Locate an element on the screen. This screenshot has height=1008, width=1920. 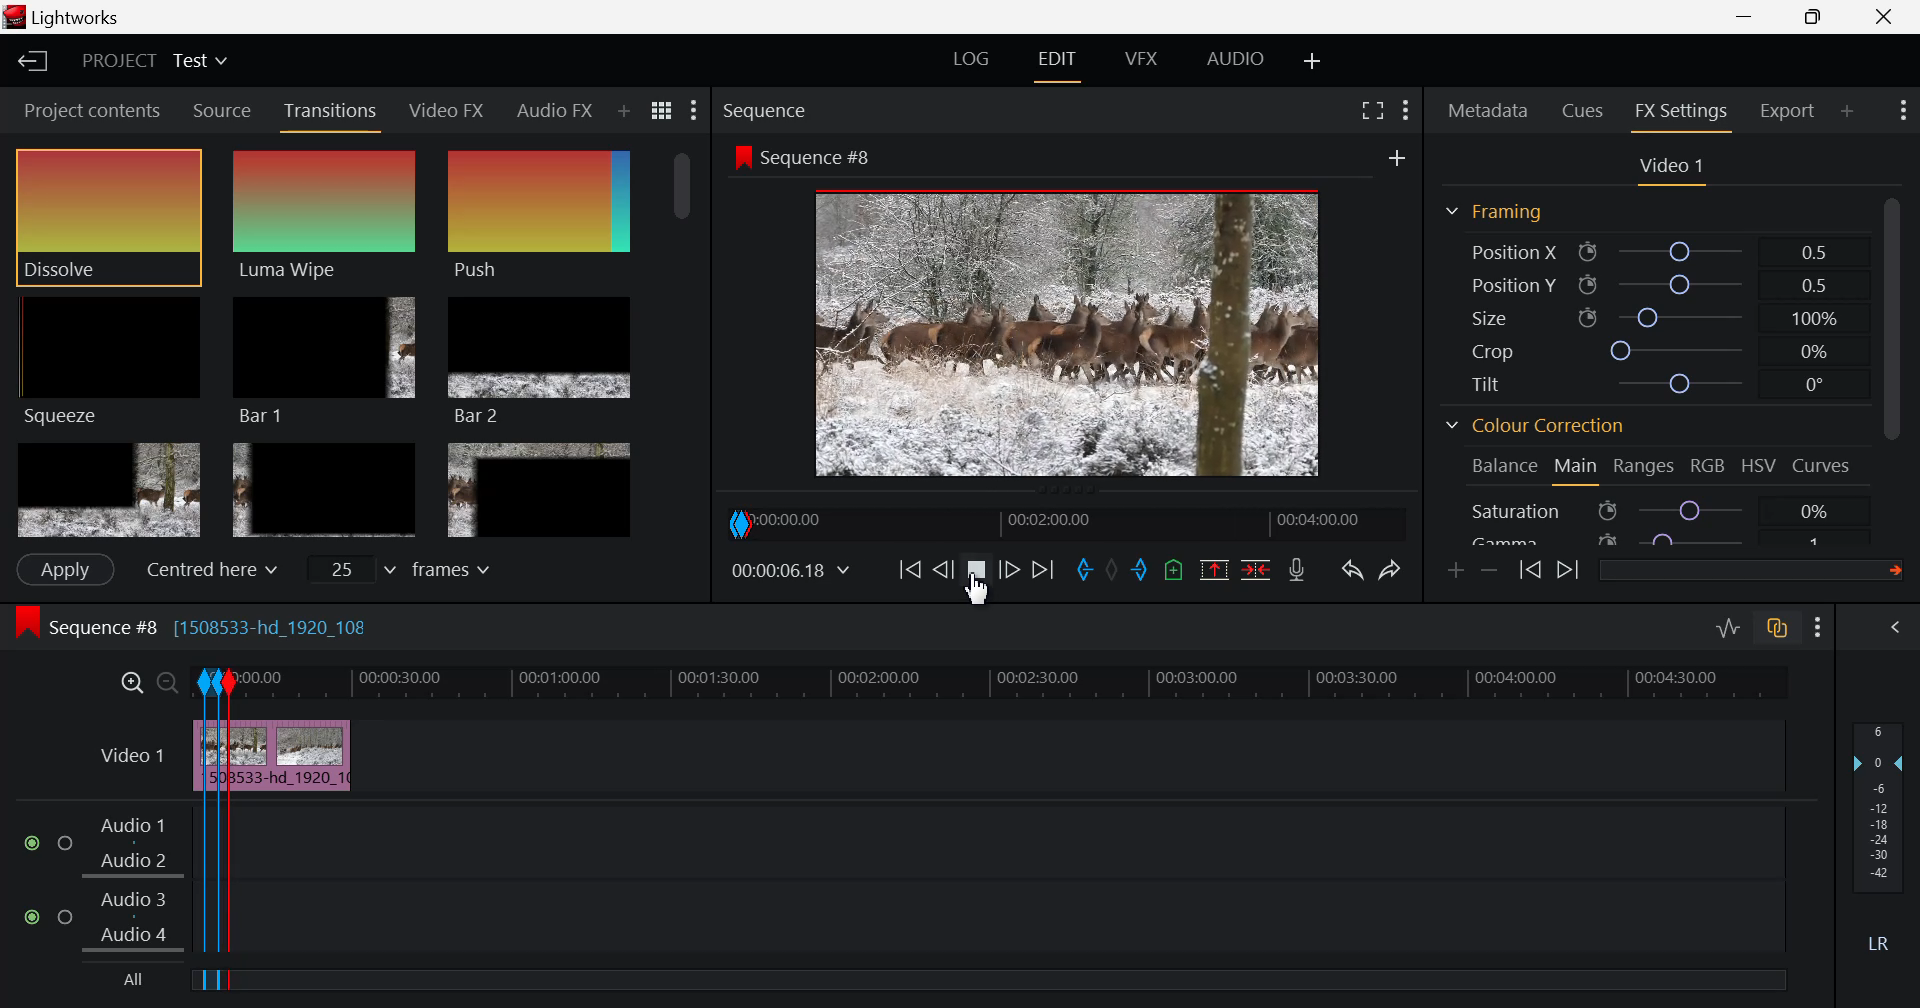
Export is located at coordinates (1789, 111).